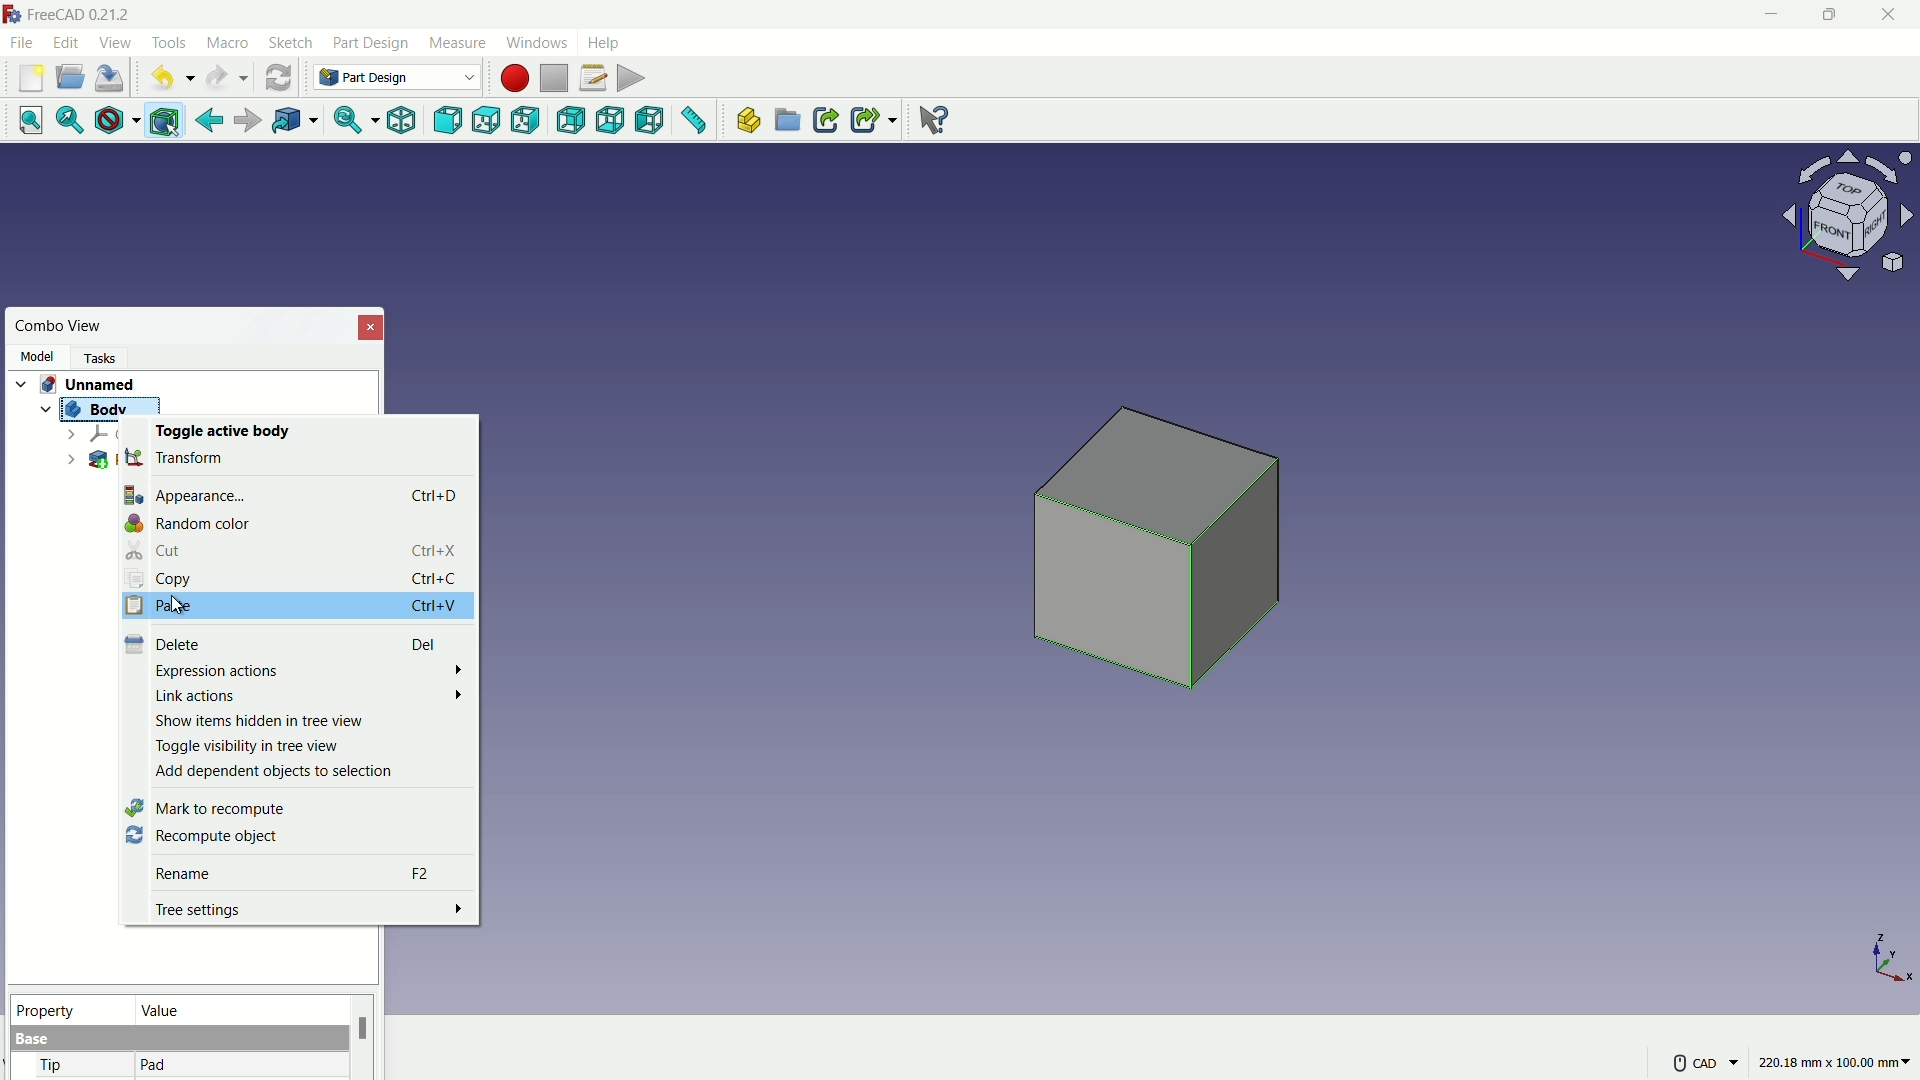 The width and height of the screenshot is (1920, 1080). I want to click on stop macros, so click(554, 79).